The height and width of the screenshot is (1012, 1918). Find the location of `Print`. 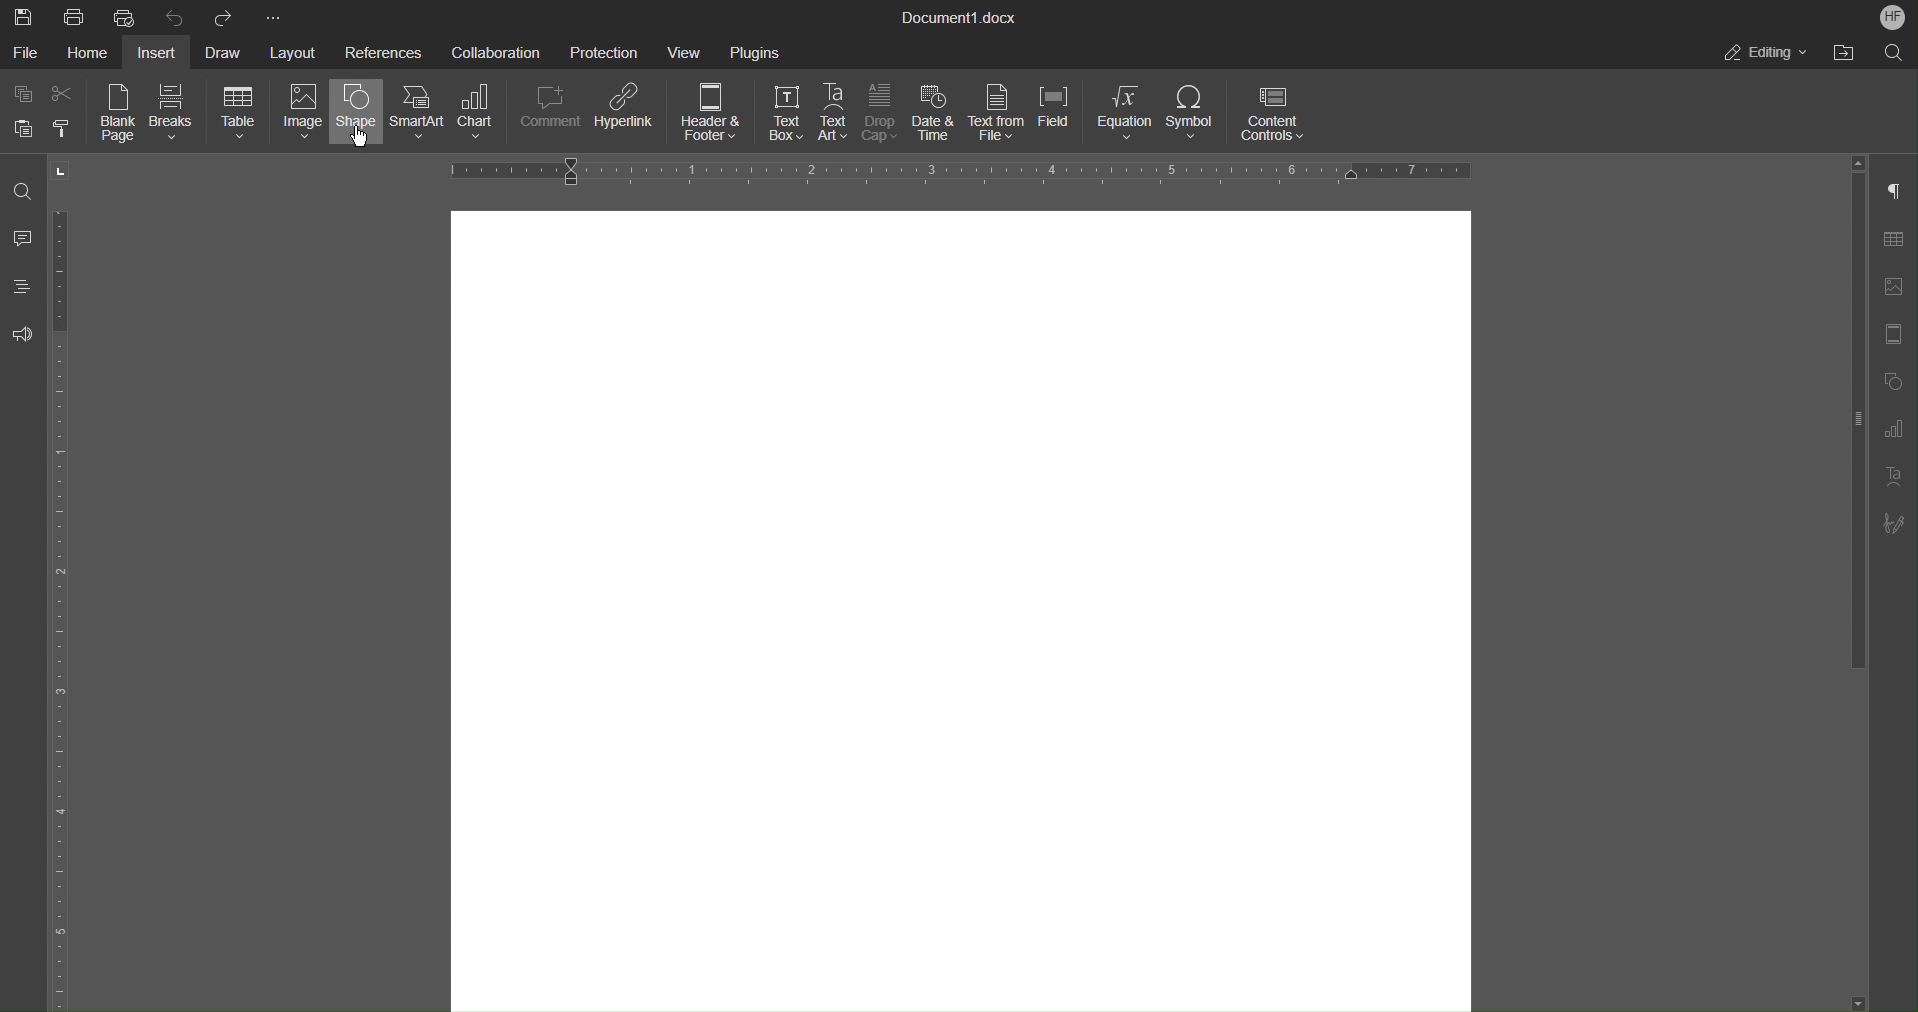

Print is located at coordinates (75, 16).